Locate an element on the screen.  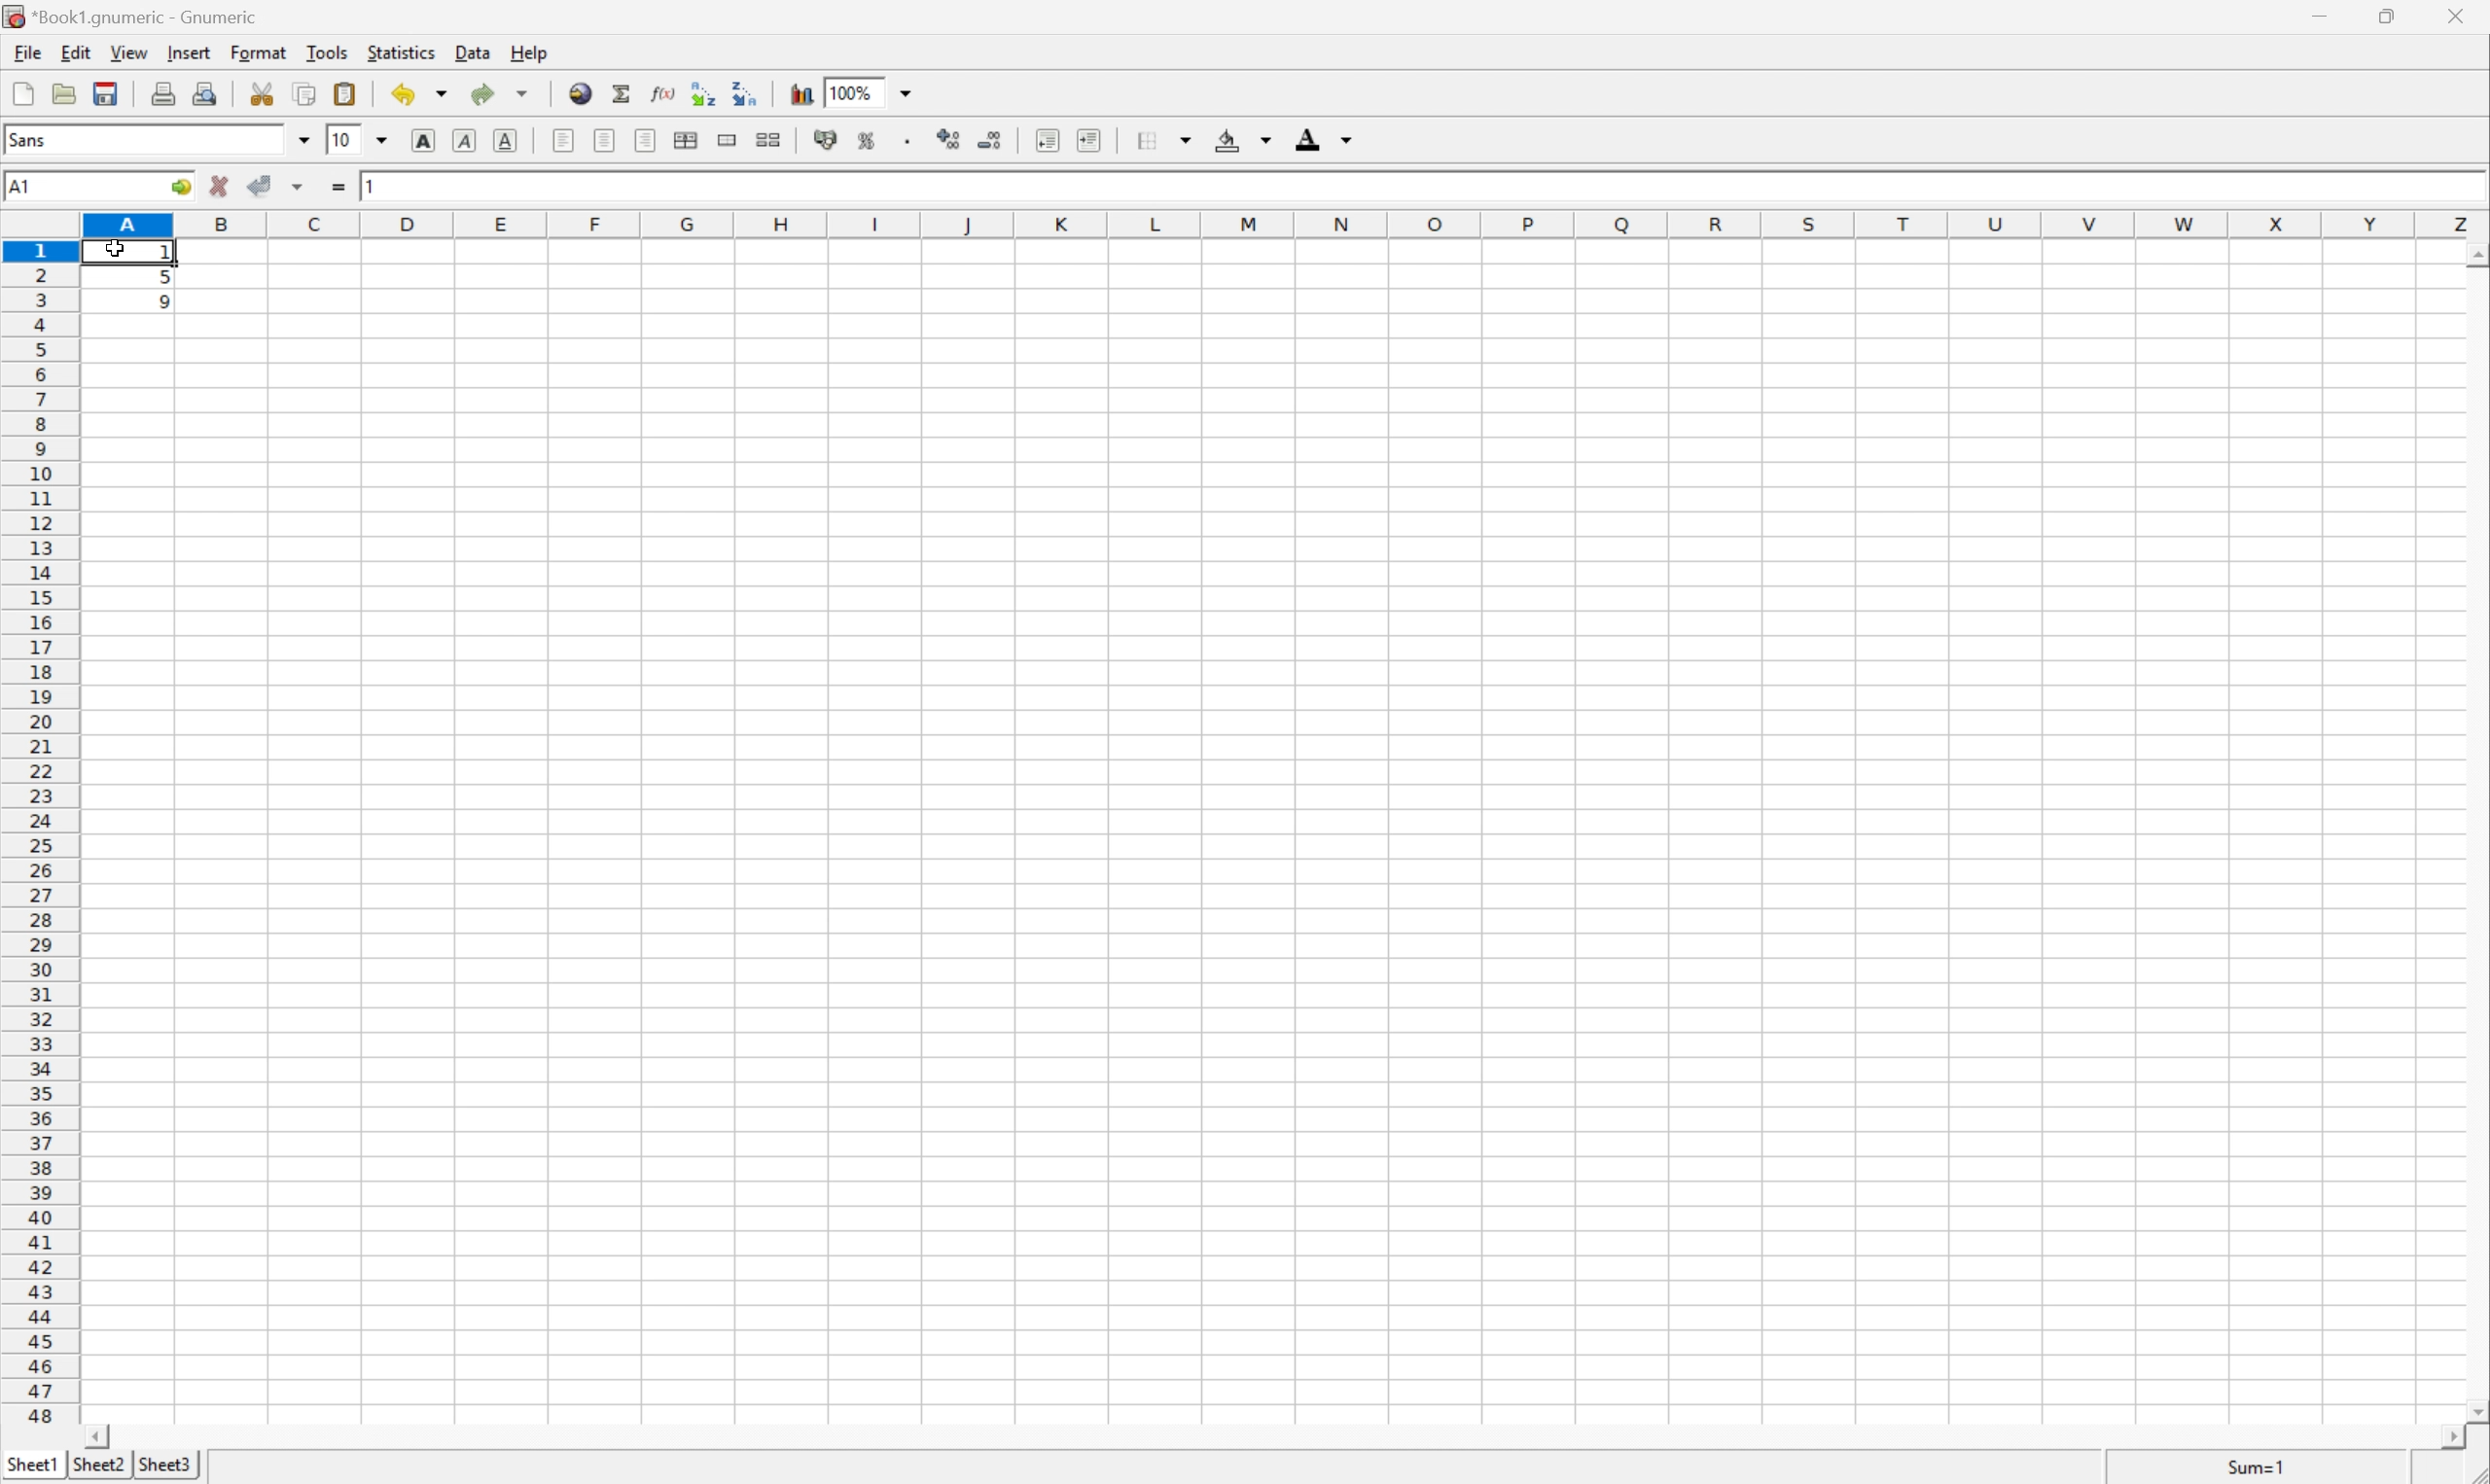
scroll down is located at coordinates (2474, 1410).